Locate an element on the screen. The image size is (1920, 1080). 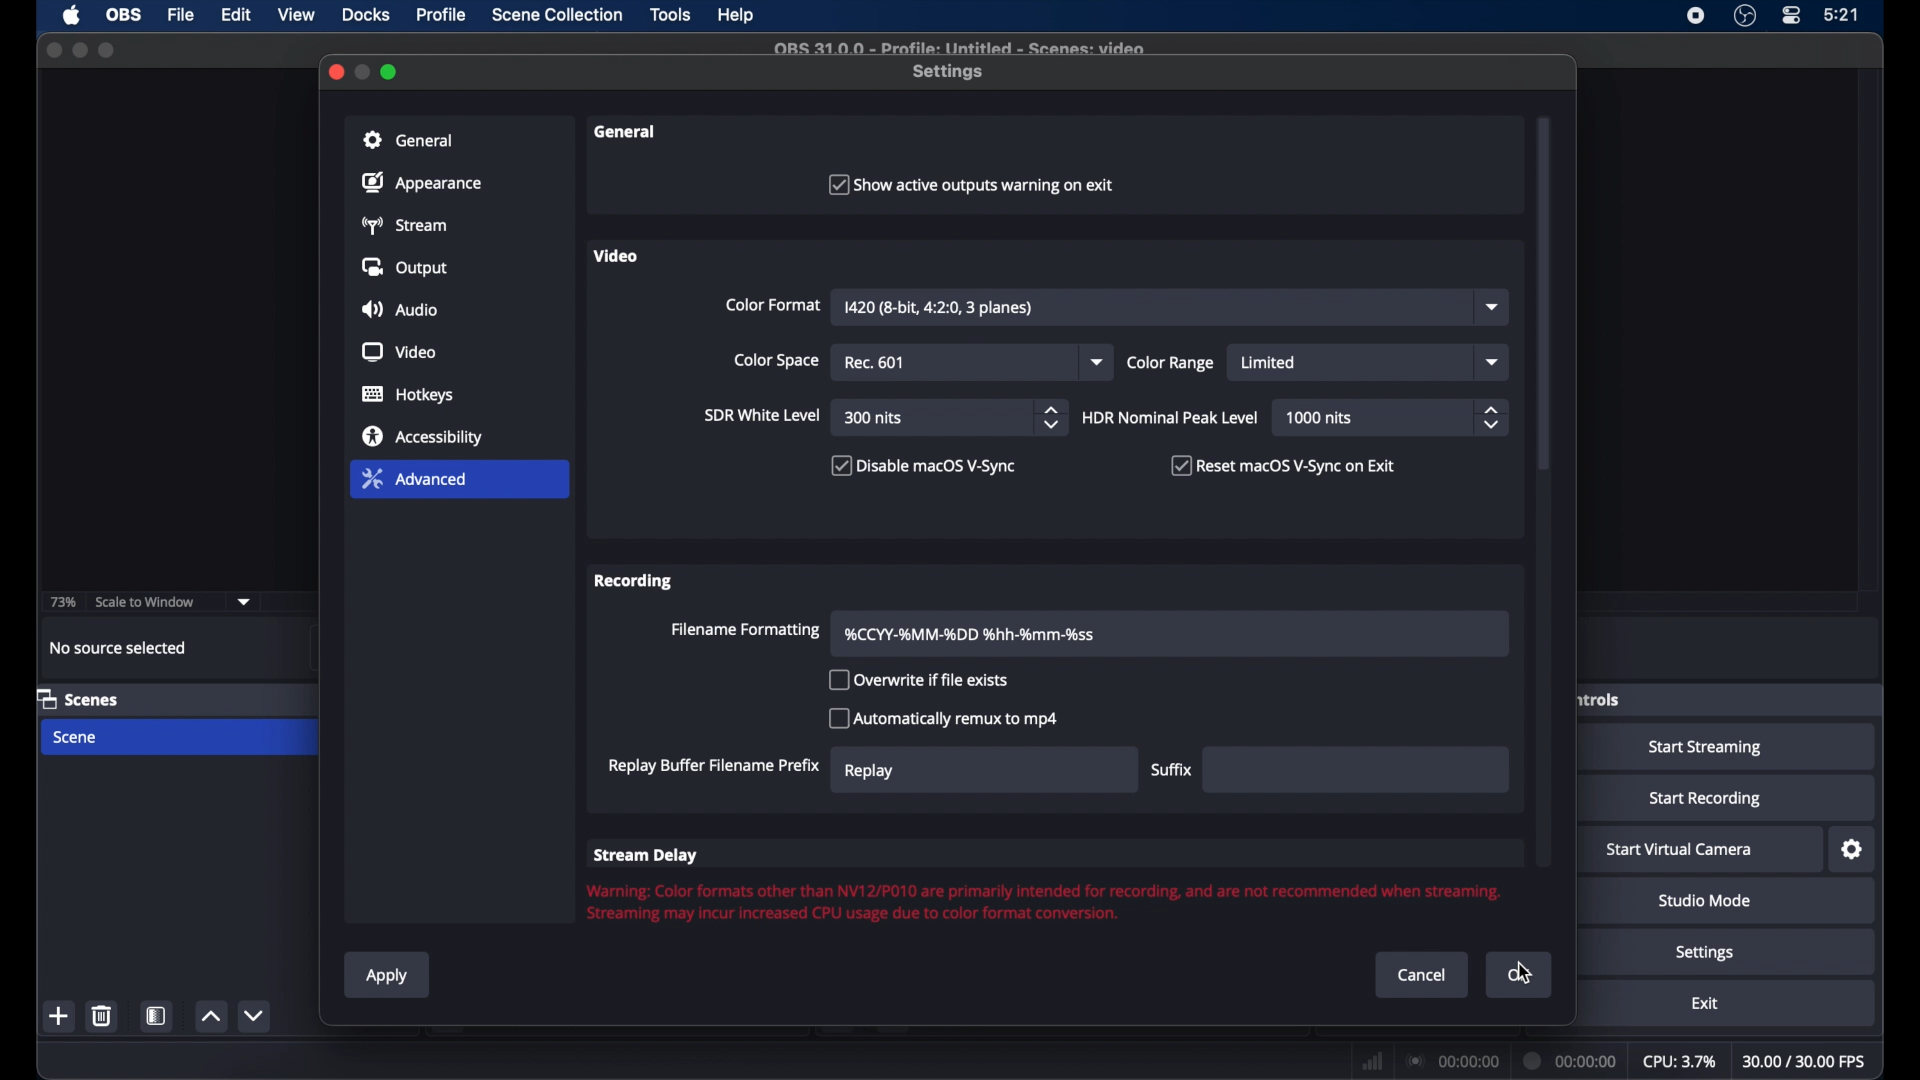
apply is located at coordinates (385, 976).